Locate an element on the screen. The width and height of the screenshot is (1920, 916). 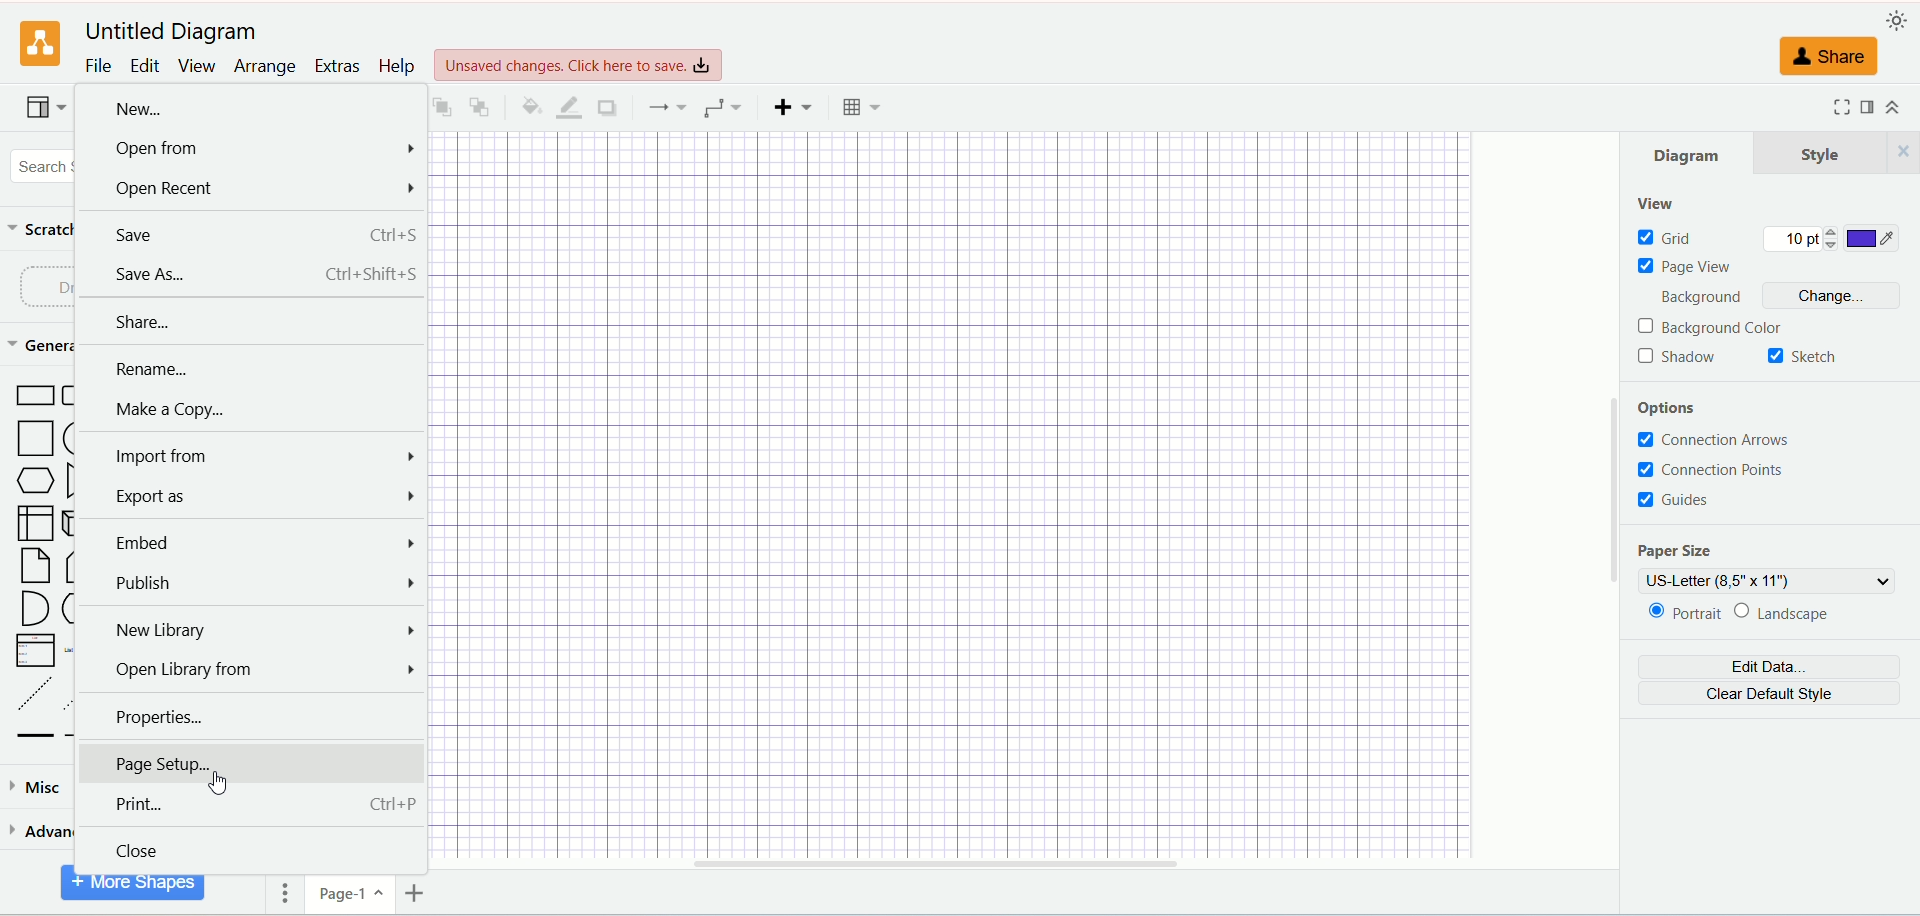
US letter is located at coordinates (1769, 581).